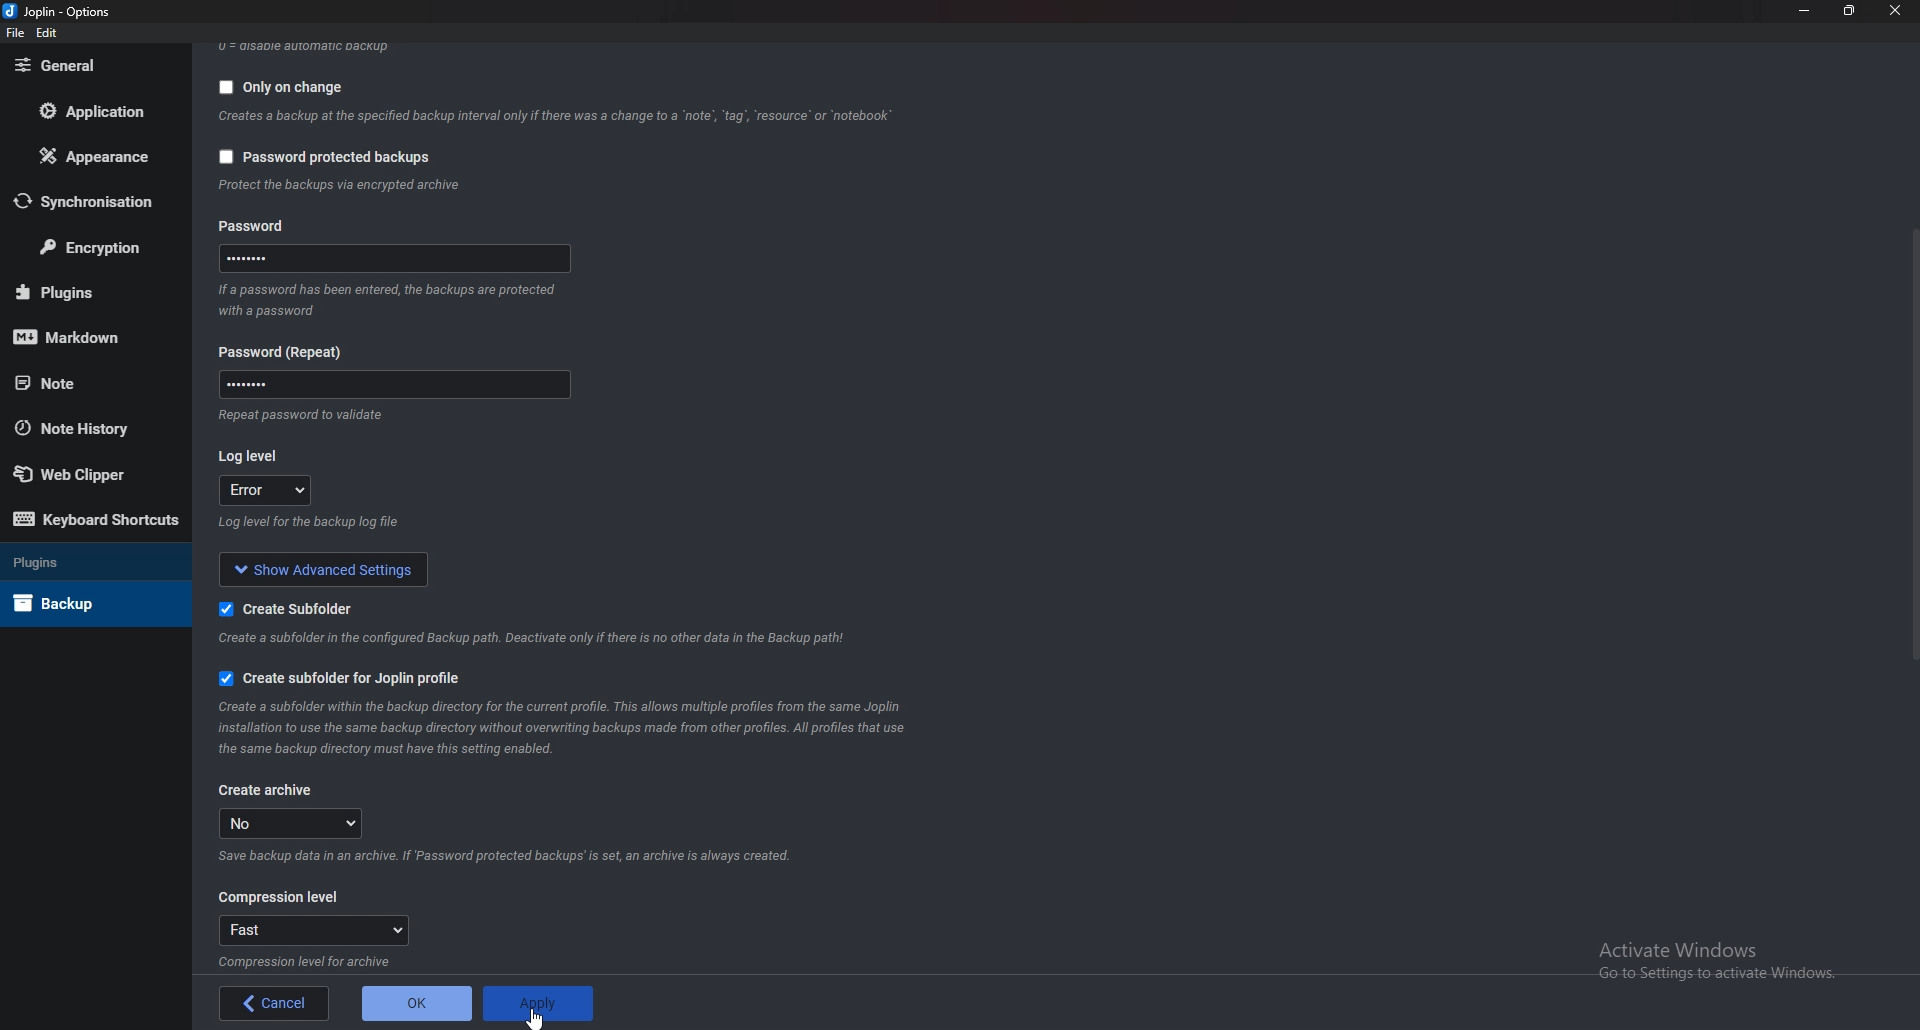  I want to click on note, so click(81, 383).